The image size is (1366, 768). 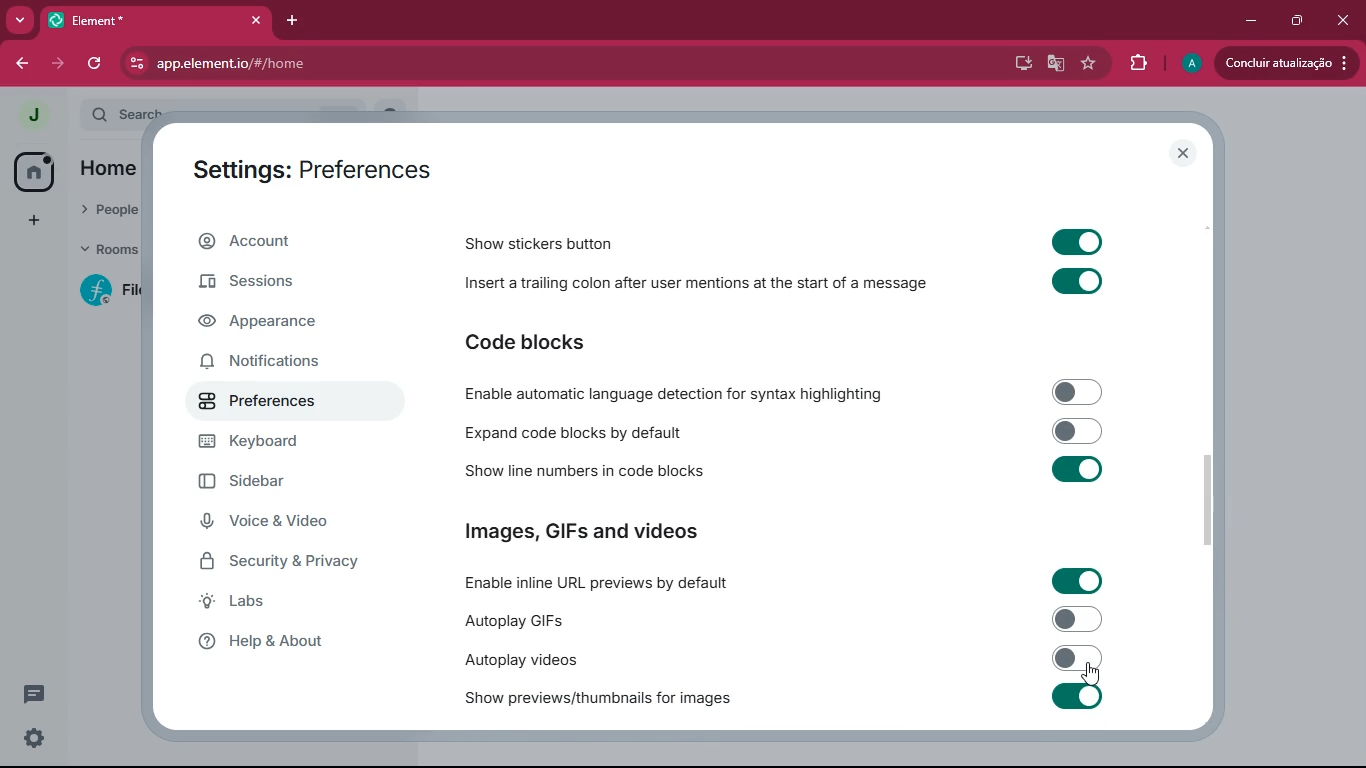 What do you see at coordinates (21, 22) in the screenshot?
I see `search tabs` at bounding box center [21, 22].